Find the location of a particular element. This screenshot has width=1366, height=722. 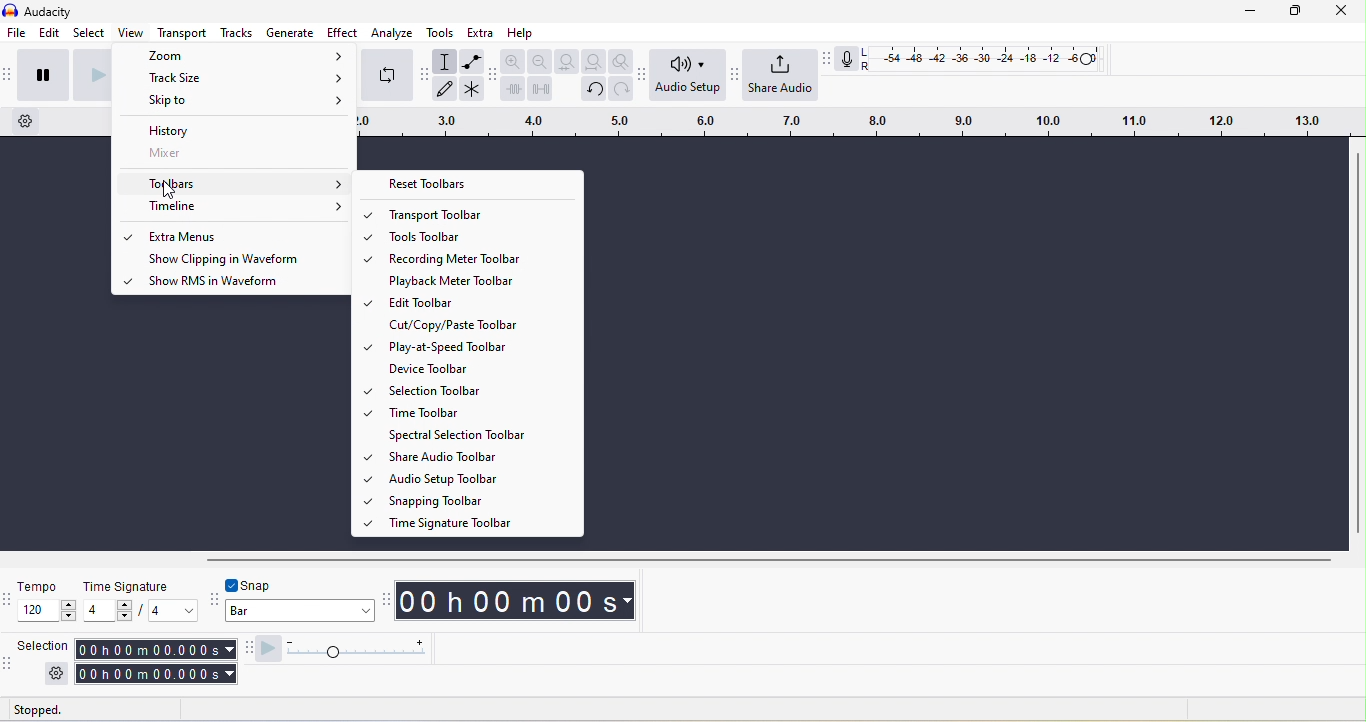

status: stopped is located at coordinates (37, 712).